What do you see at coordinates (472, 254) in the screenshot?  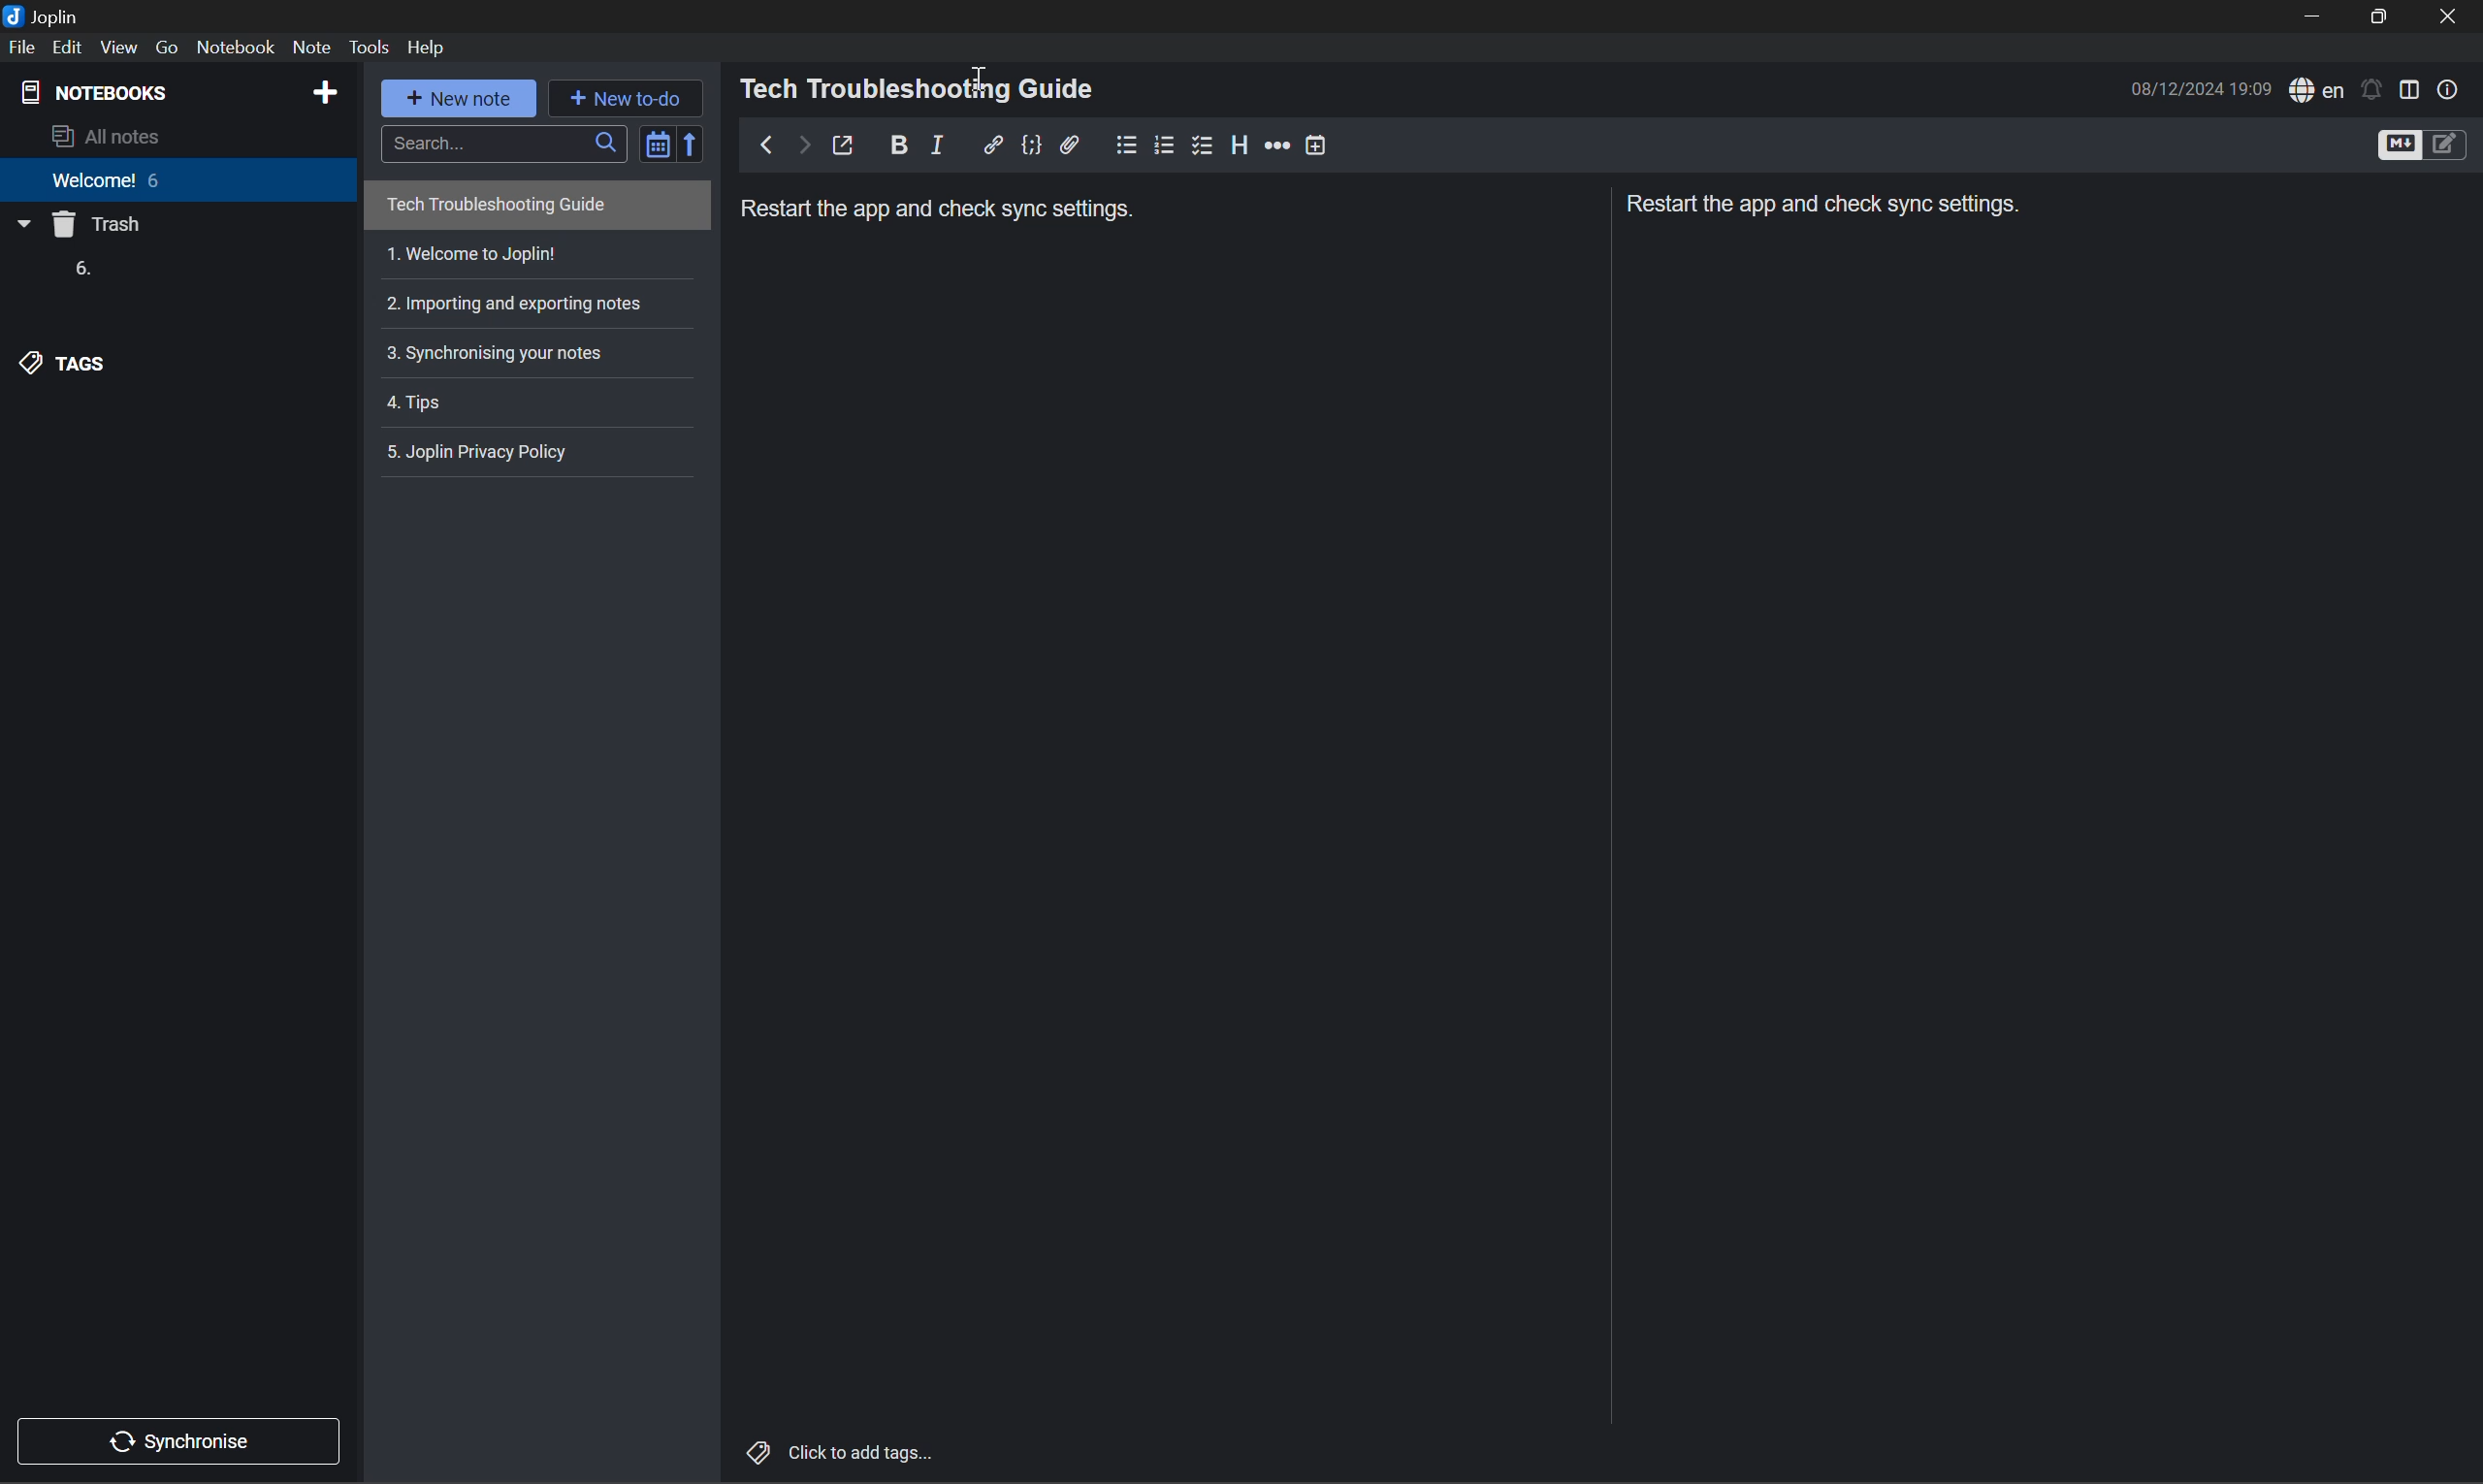 I see `1. Welcome to Joplin!` at bounding box center [472, 254].